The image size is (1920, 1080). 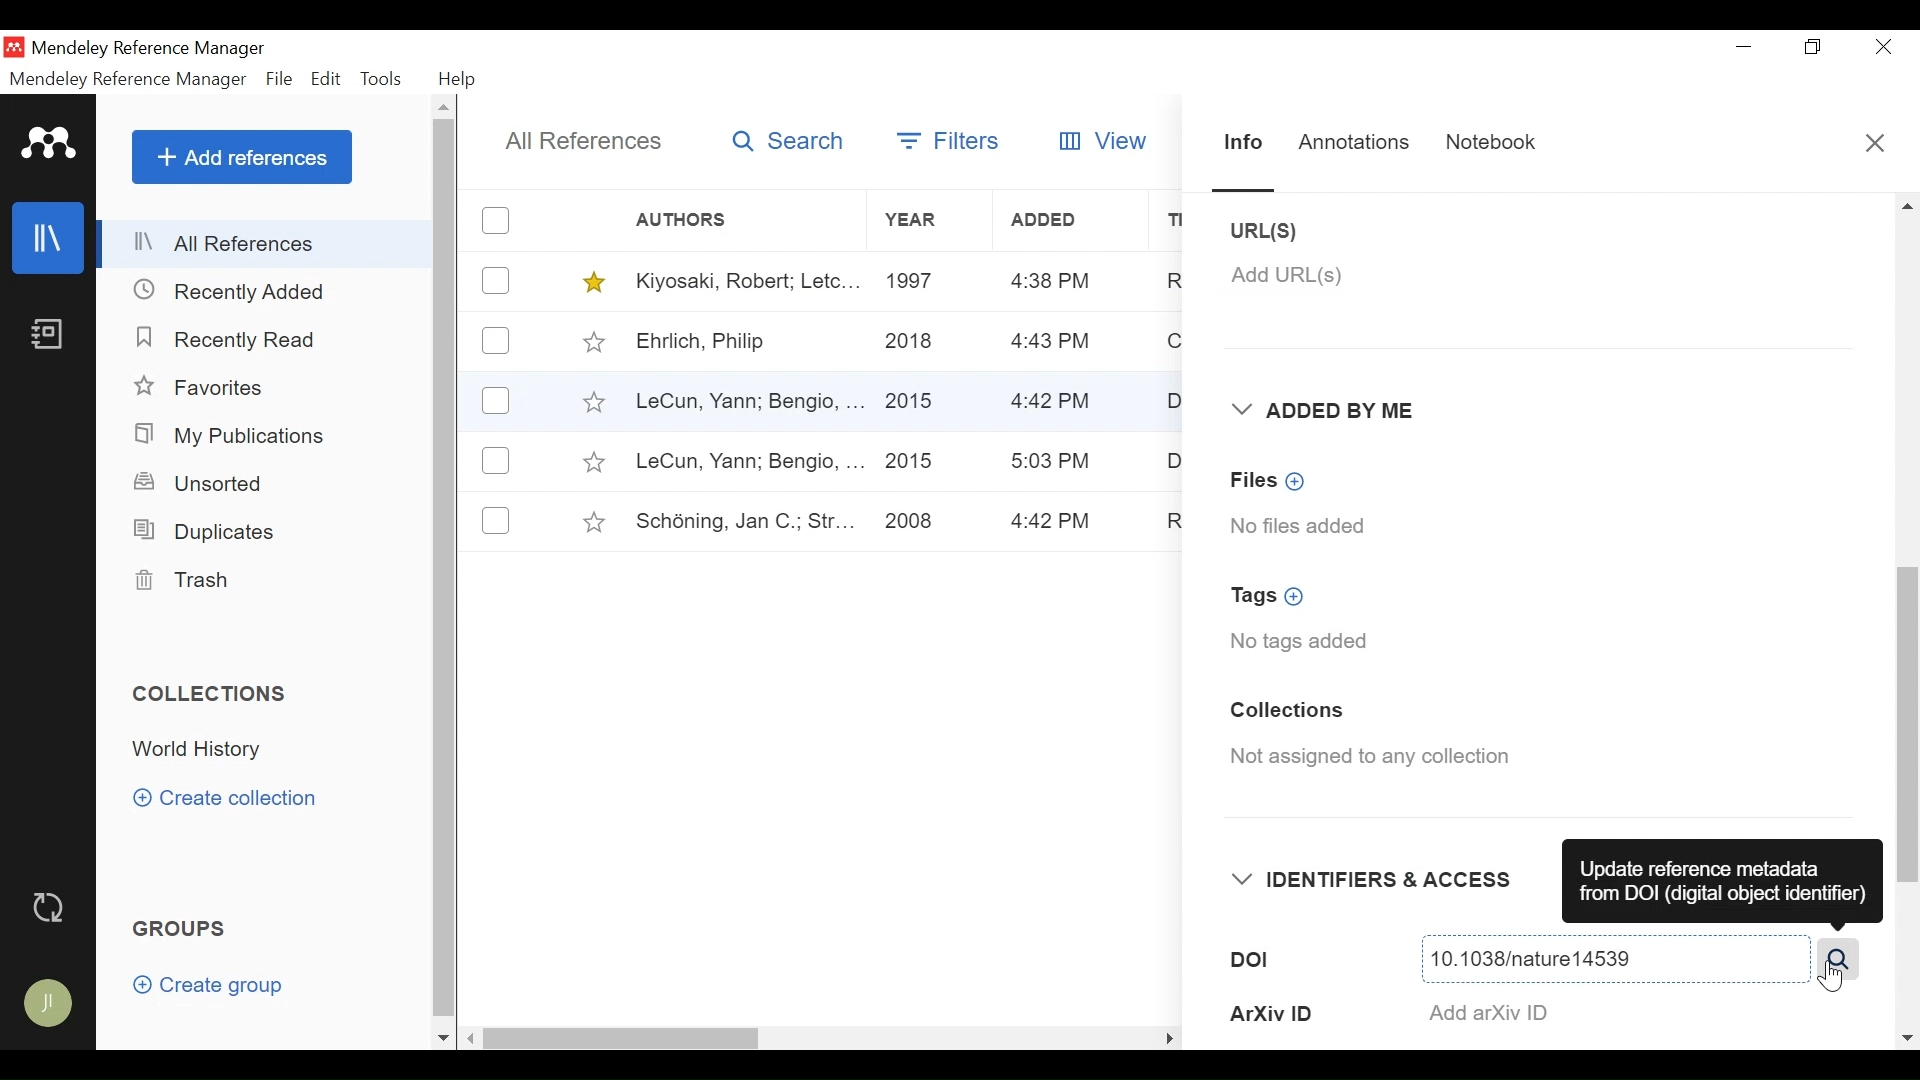 What do you see at coordinates (1815, 47) in the screenshot?
I see `Restore` at bounding box center [1815, 47].